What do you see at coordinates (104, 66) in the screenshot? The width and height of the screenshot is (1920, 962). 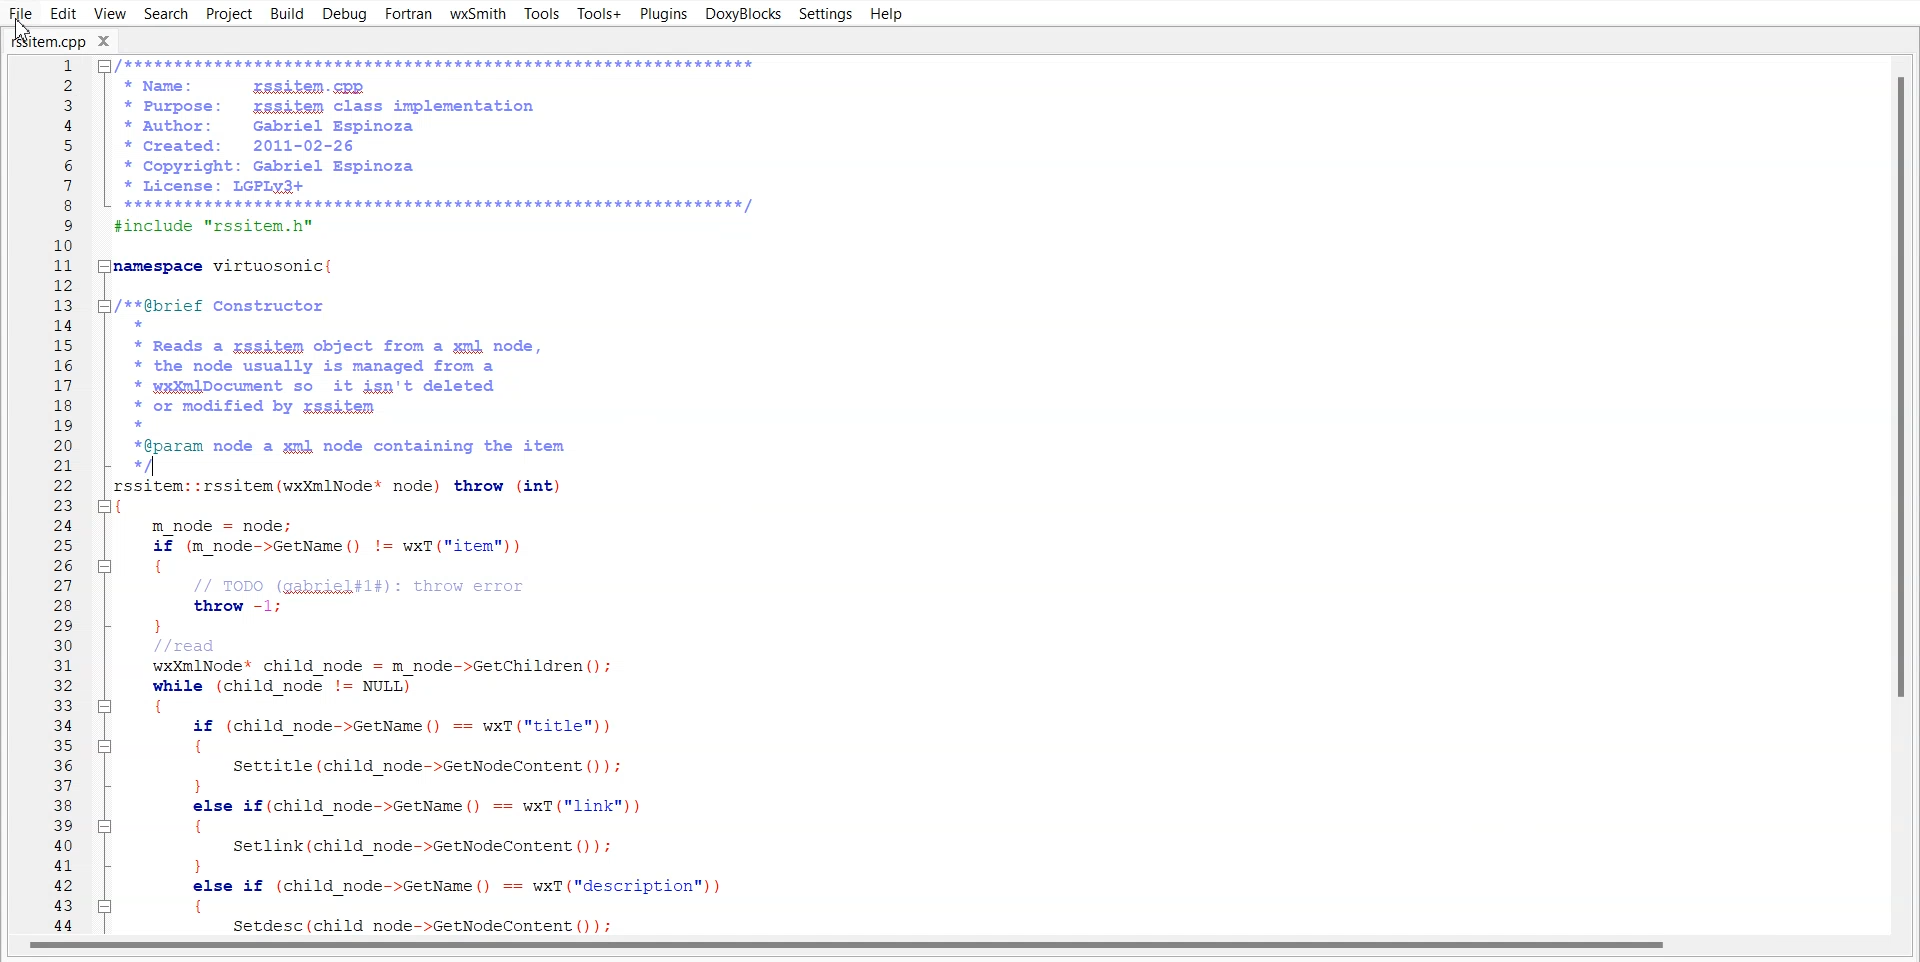 I see `Collapse` at bounding box center [104, 66].